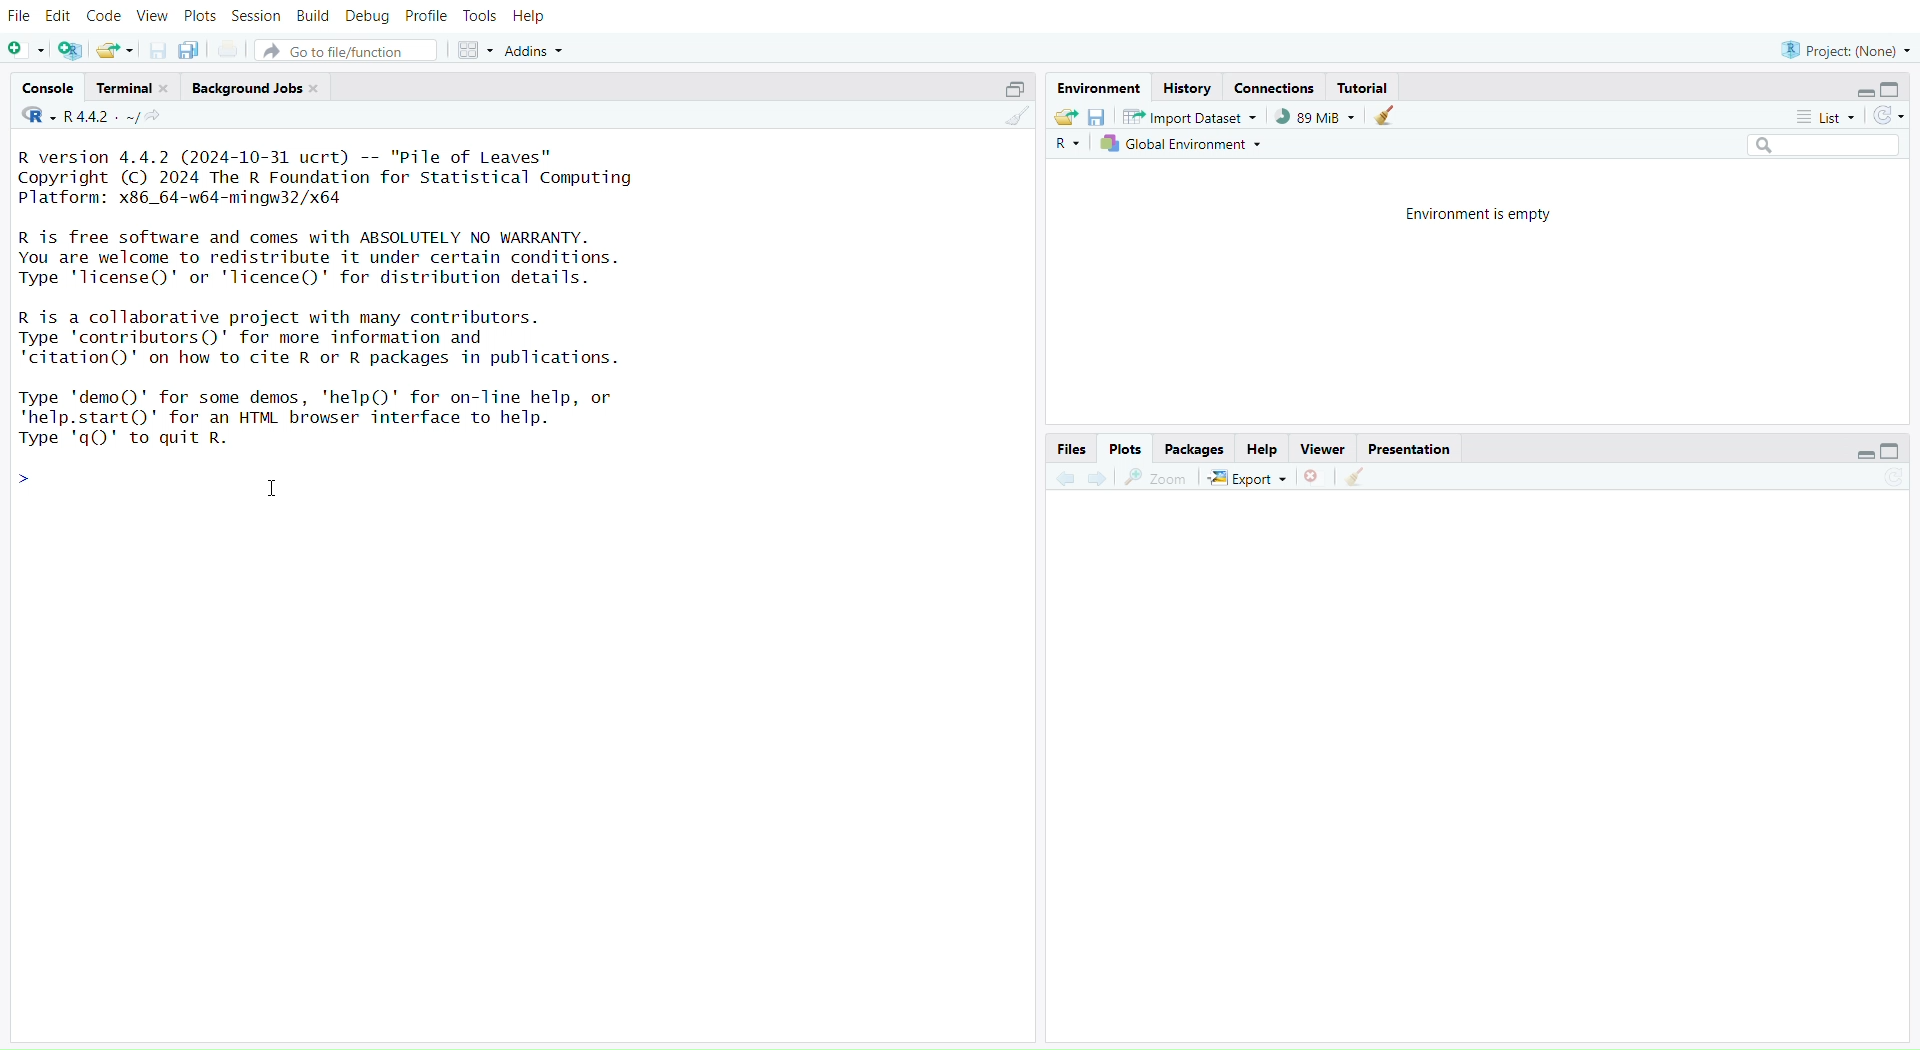  I want to click on Print the current file, so click(230, 48).